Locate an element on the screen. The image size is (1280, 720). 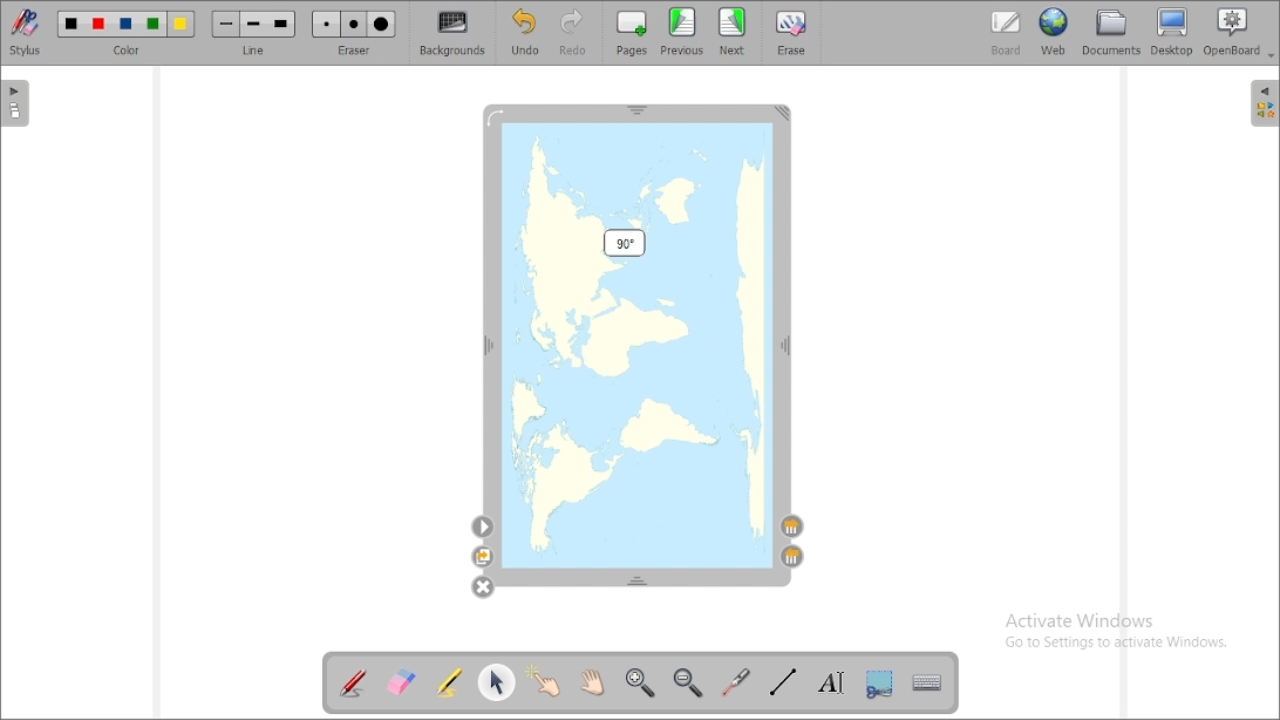
undo is located at coordinates (527, 32).